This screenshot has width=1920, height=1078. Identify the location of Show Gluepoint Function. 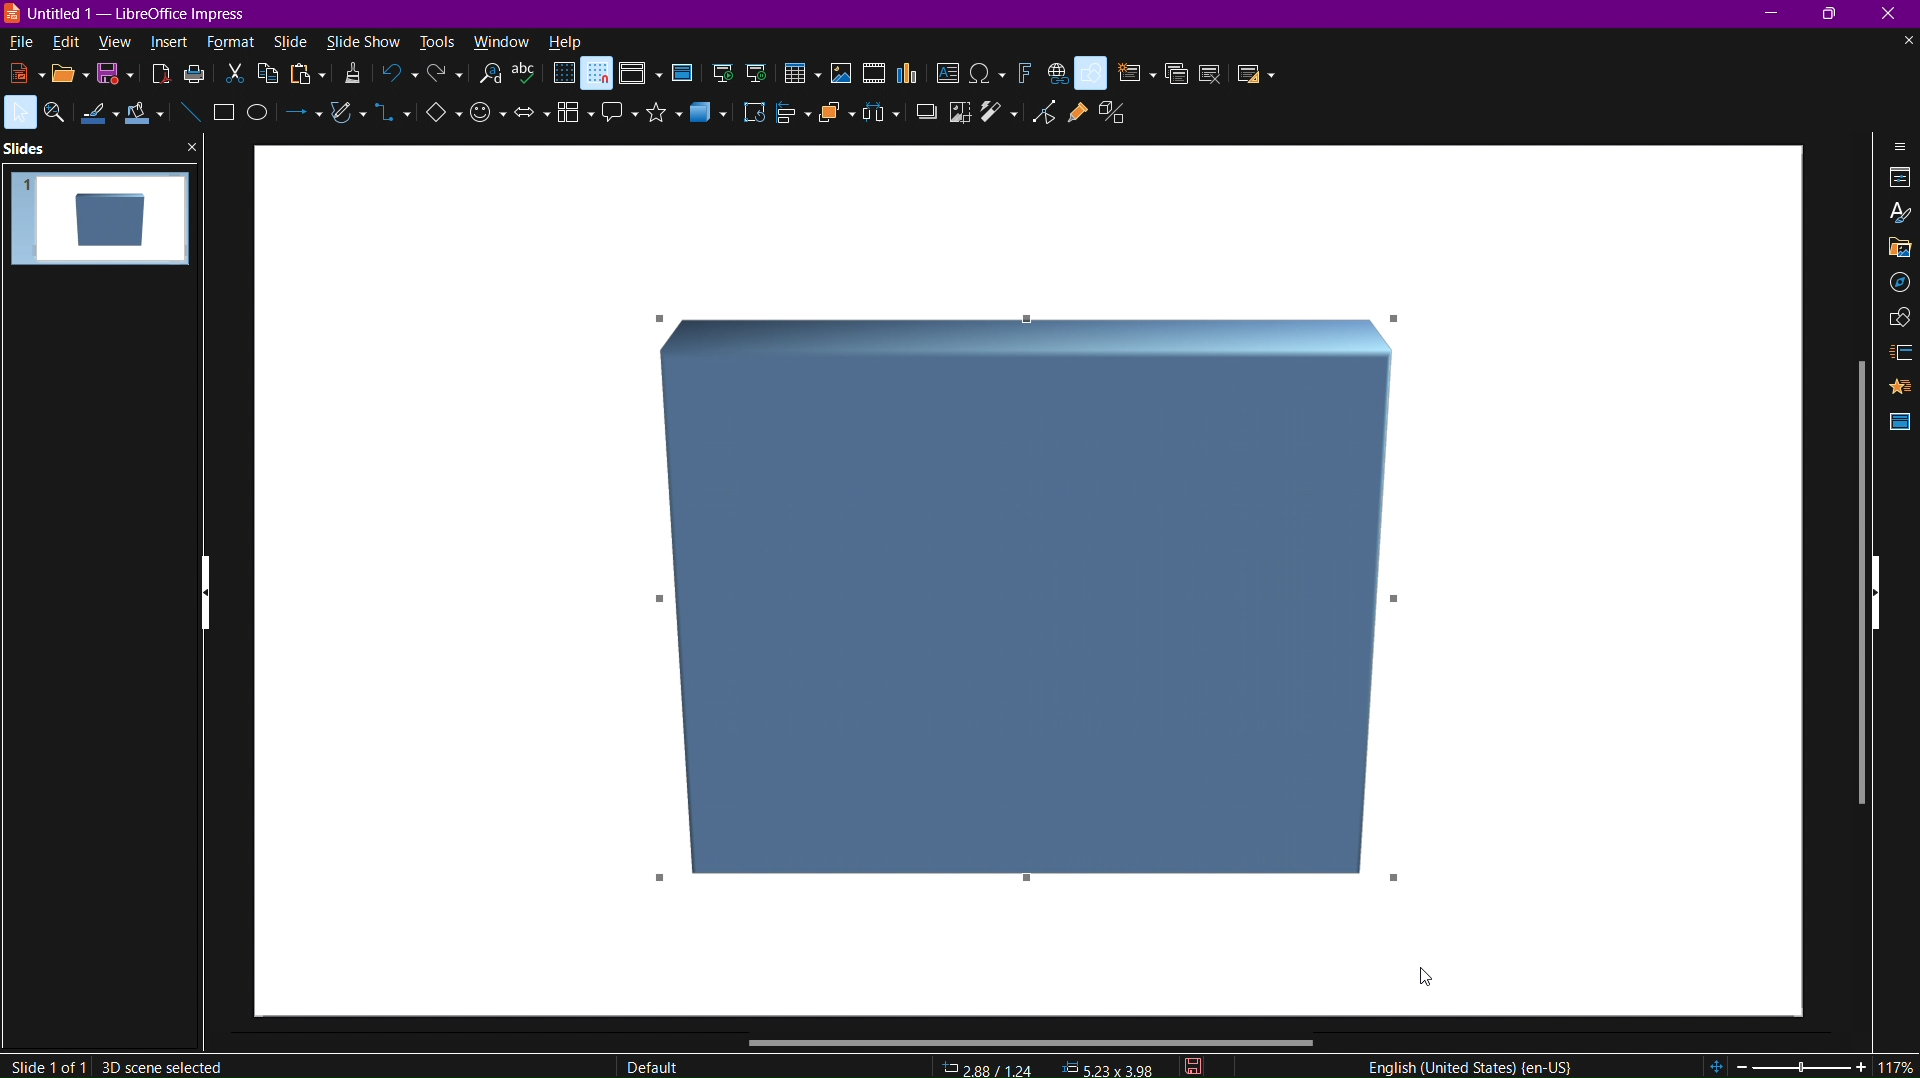
(1077, 112).